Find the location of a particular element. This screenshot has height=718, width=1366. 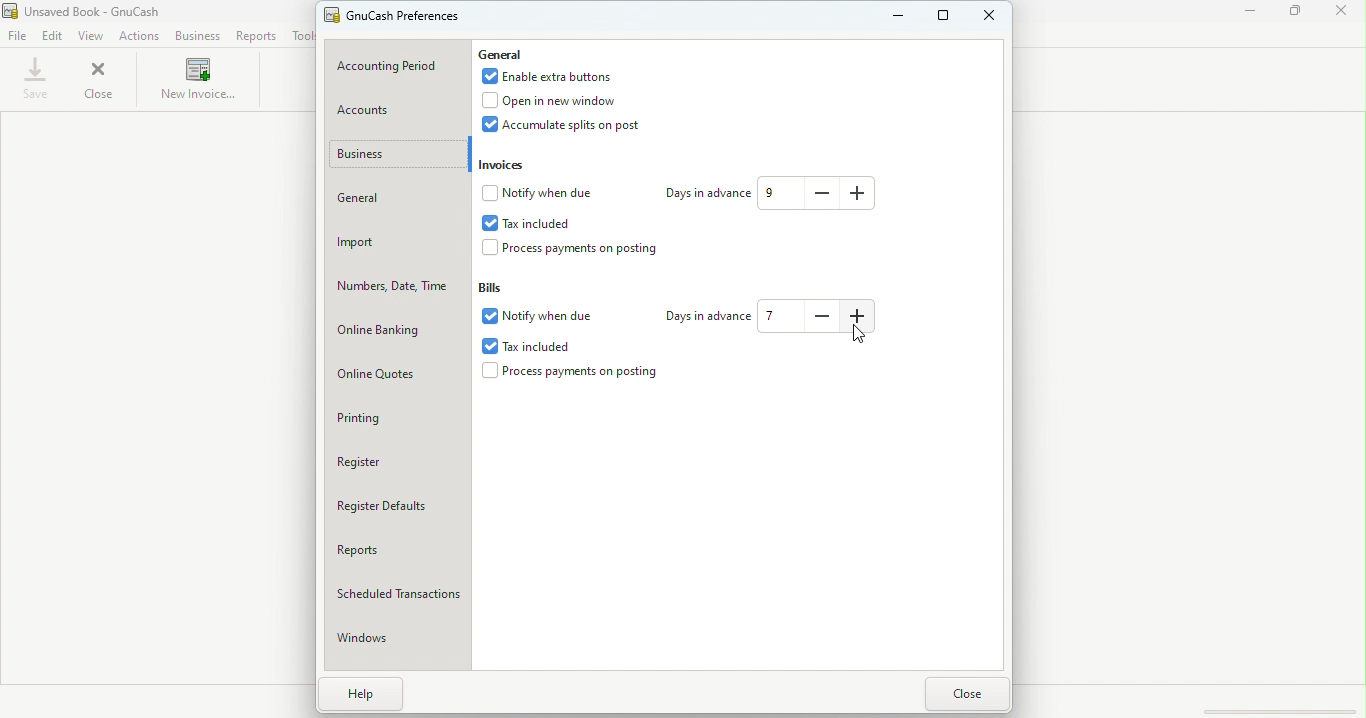

Text box is located at coordinates (786, 317).